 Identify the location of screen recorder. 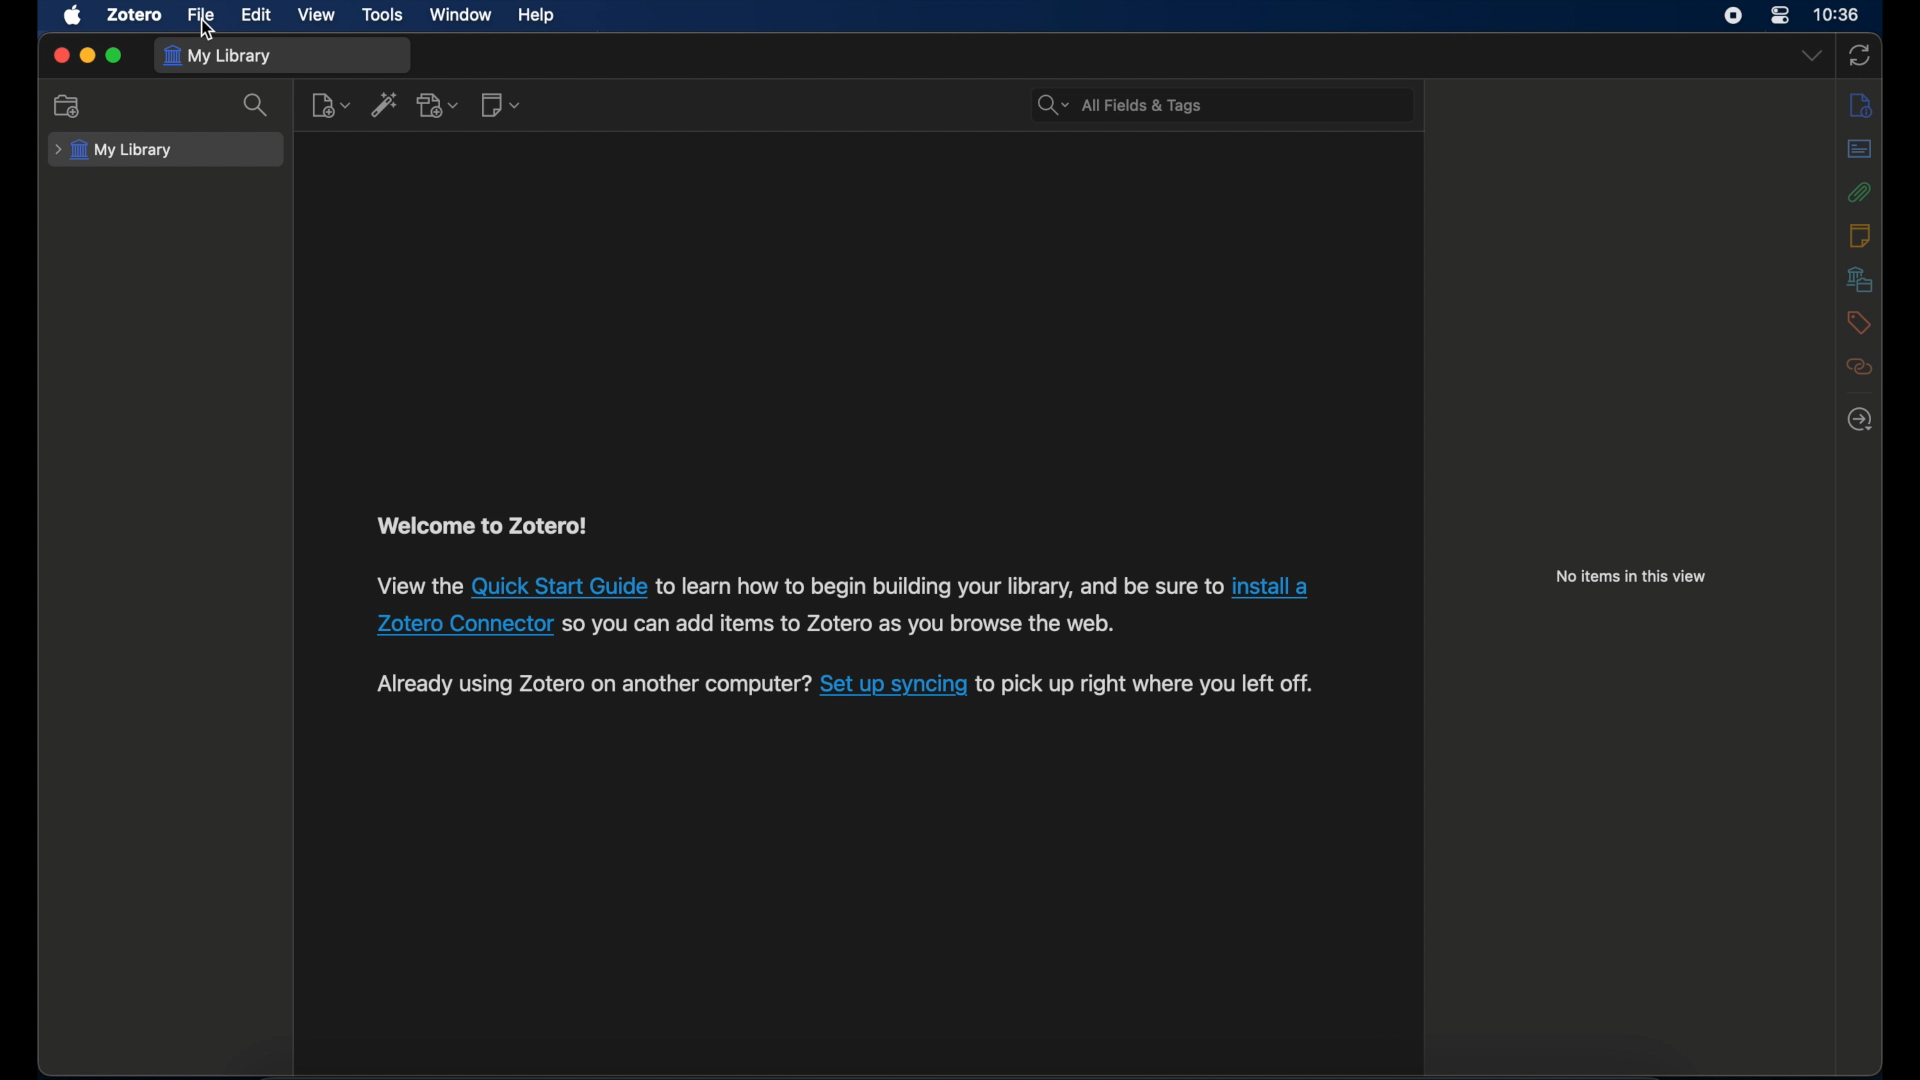
(1732, 16).